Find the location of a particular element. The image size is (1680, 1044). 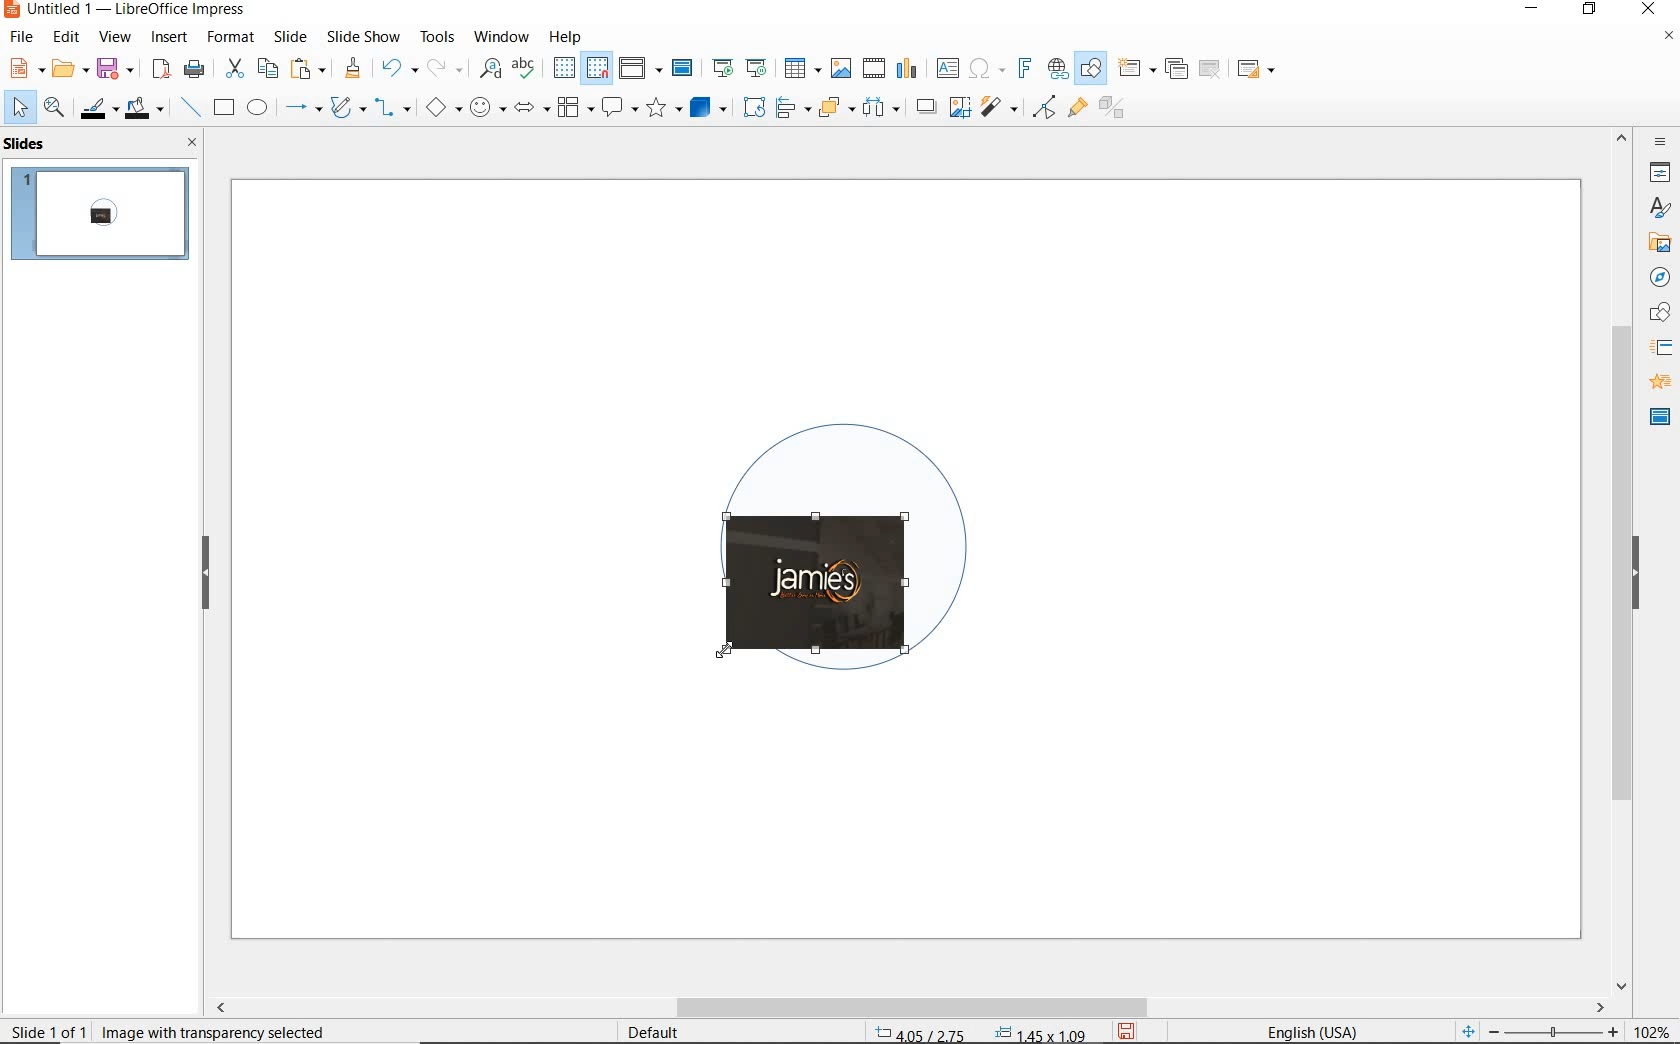

duplicate slide is located at coordinates (1176, 69).